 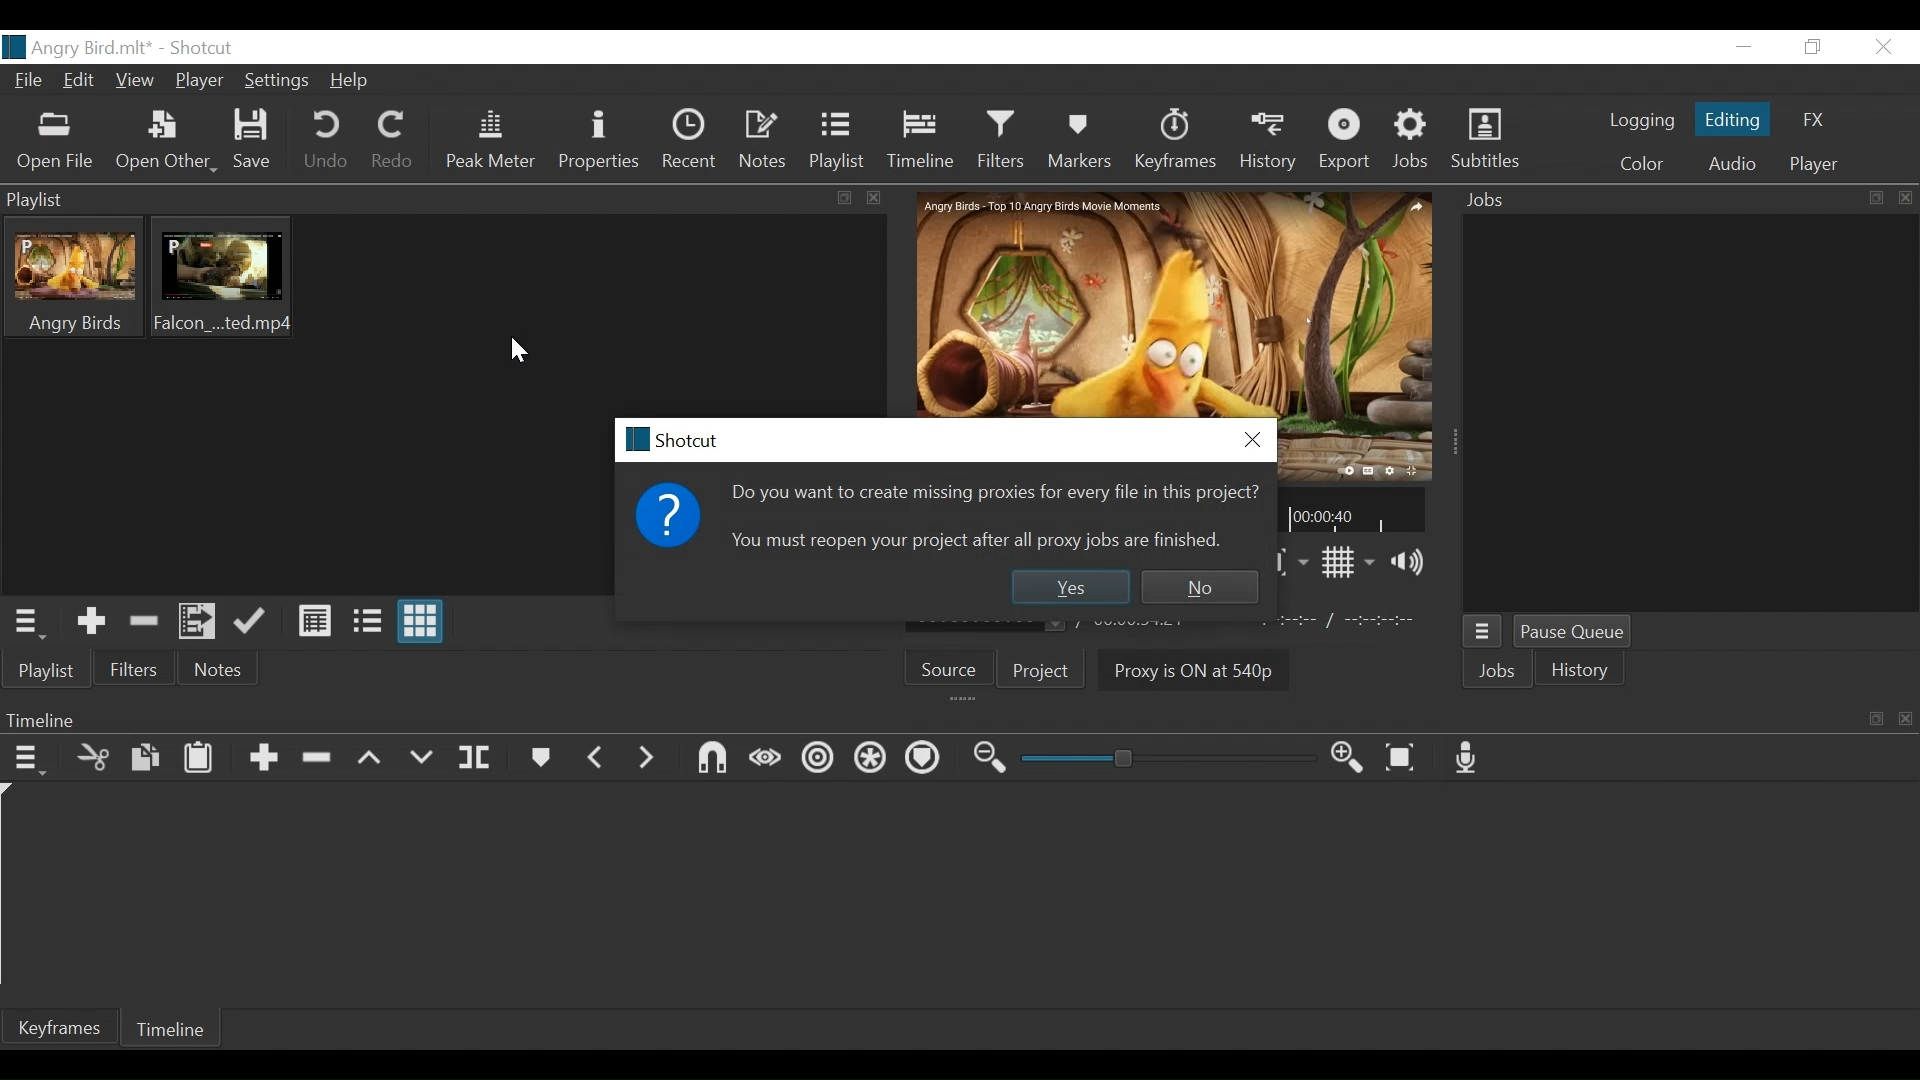 What do you see at coordinates (29, 81) in the screenshot?
I see `File` at bounding box center [29, 81].